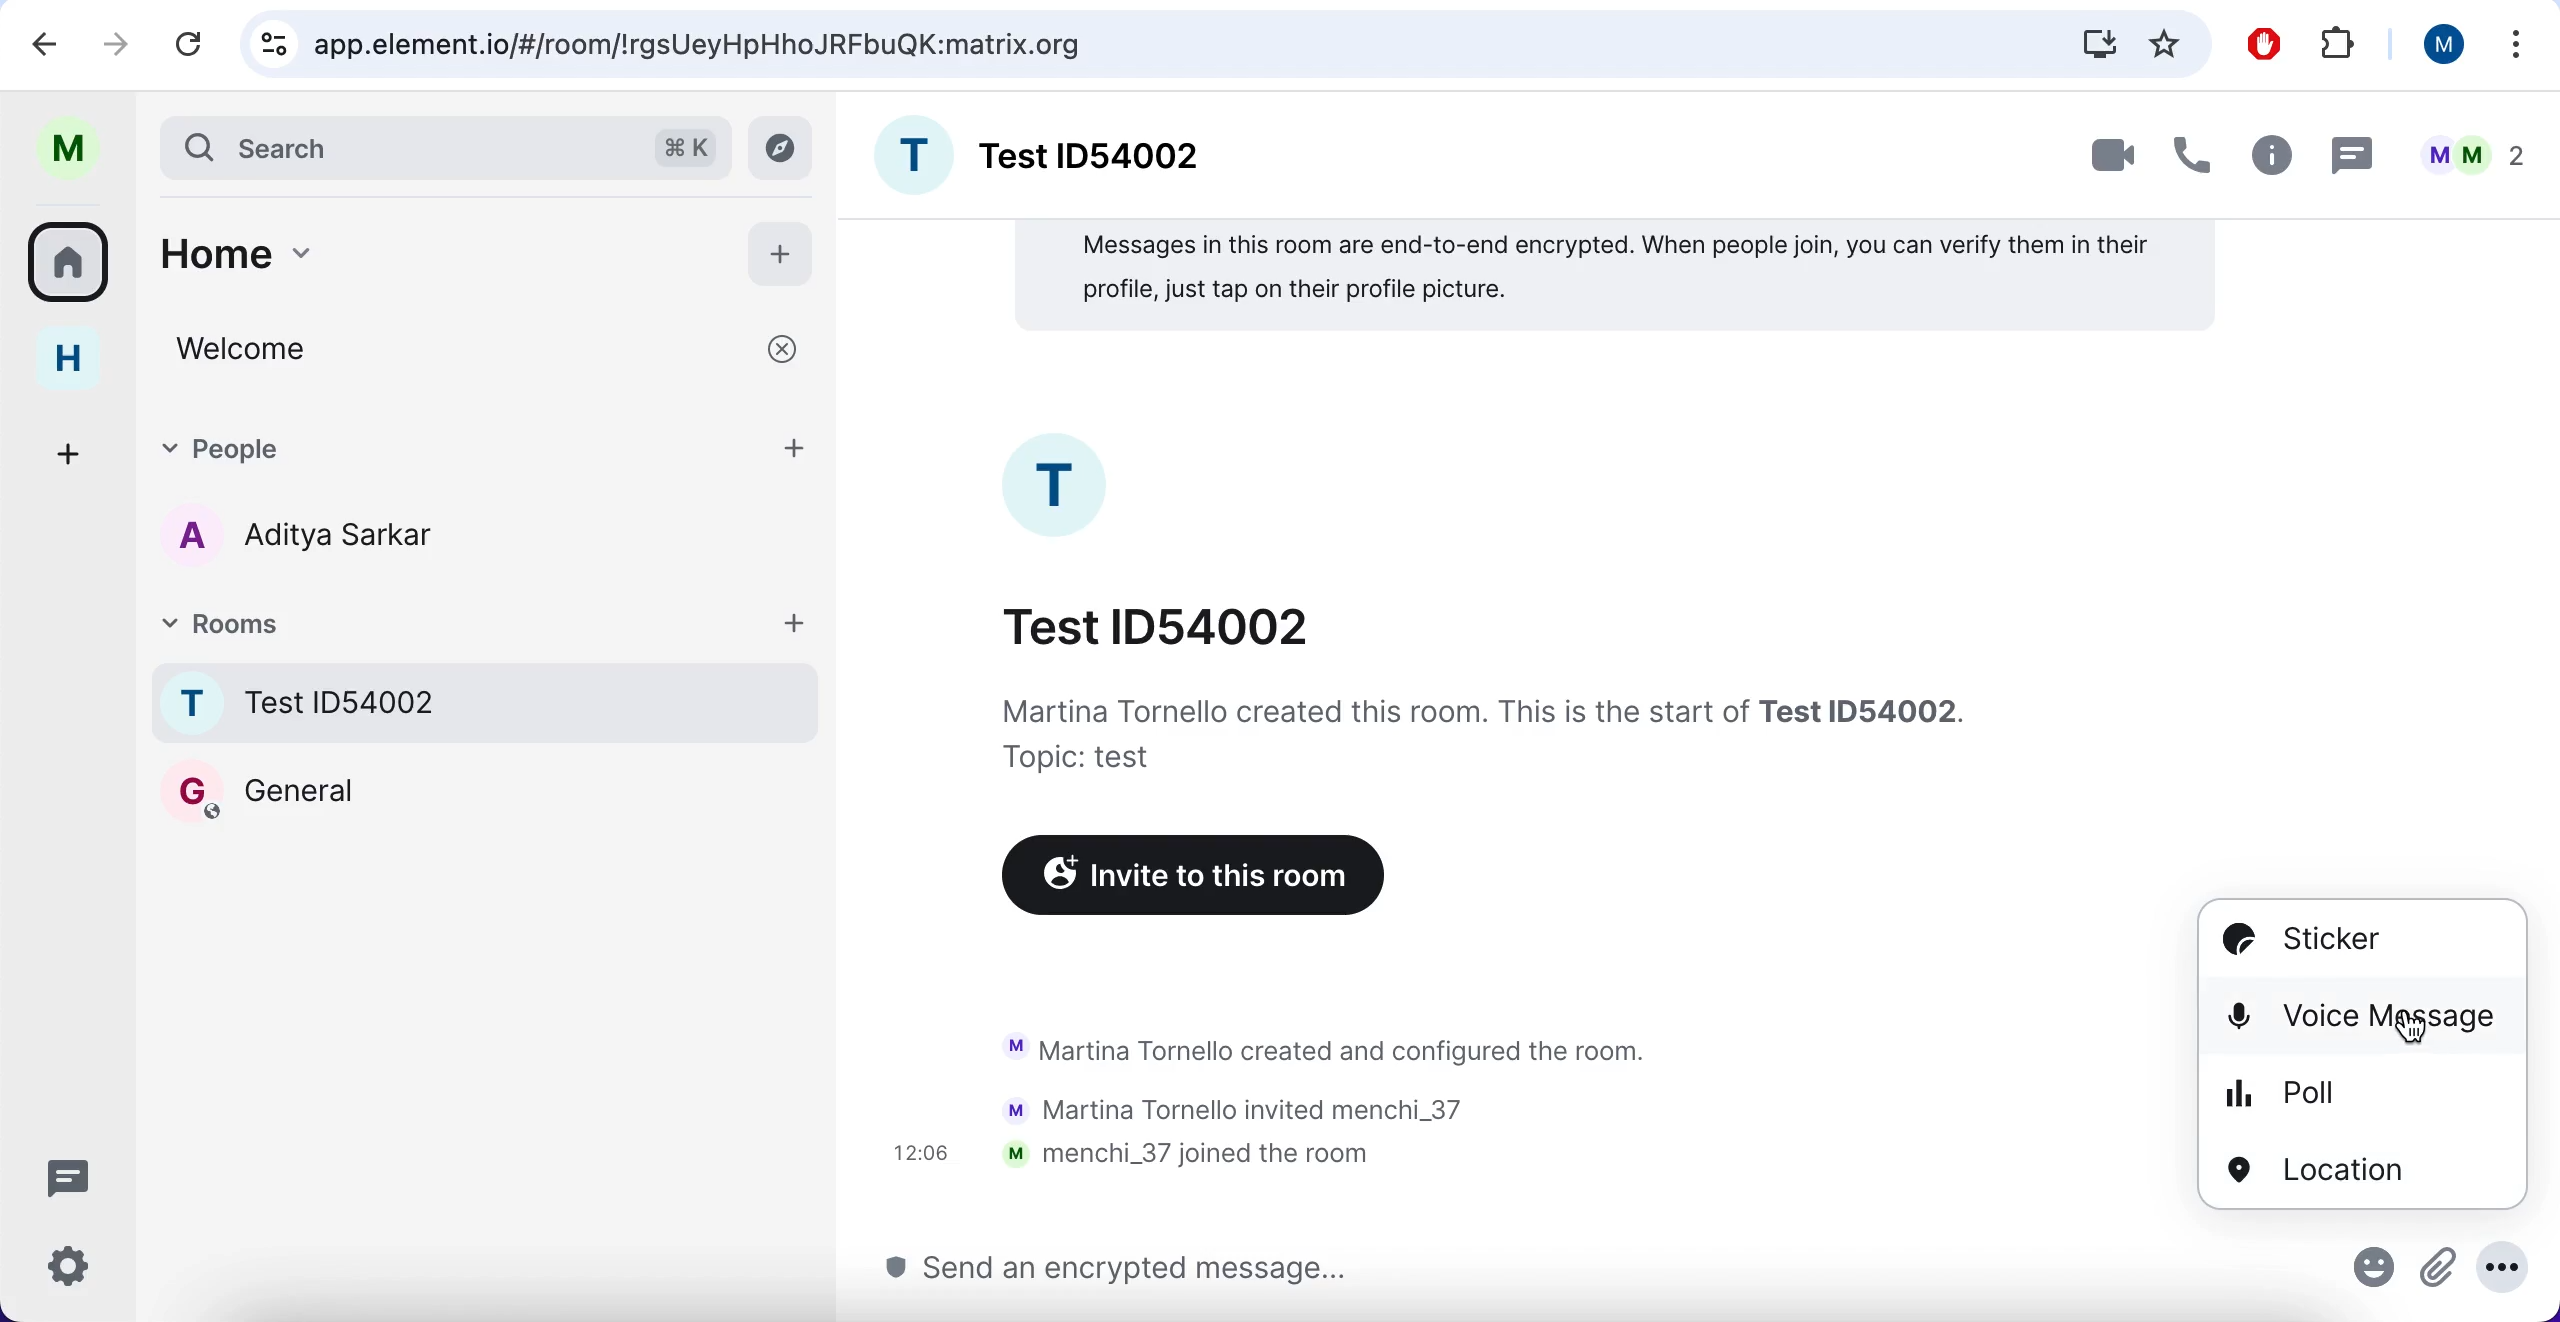 The image size is (2560, 1322). I want to click on , so click(2269, 154).